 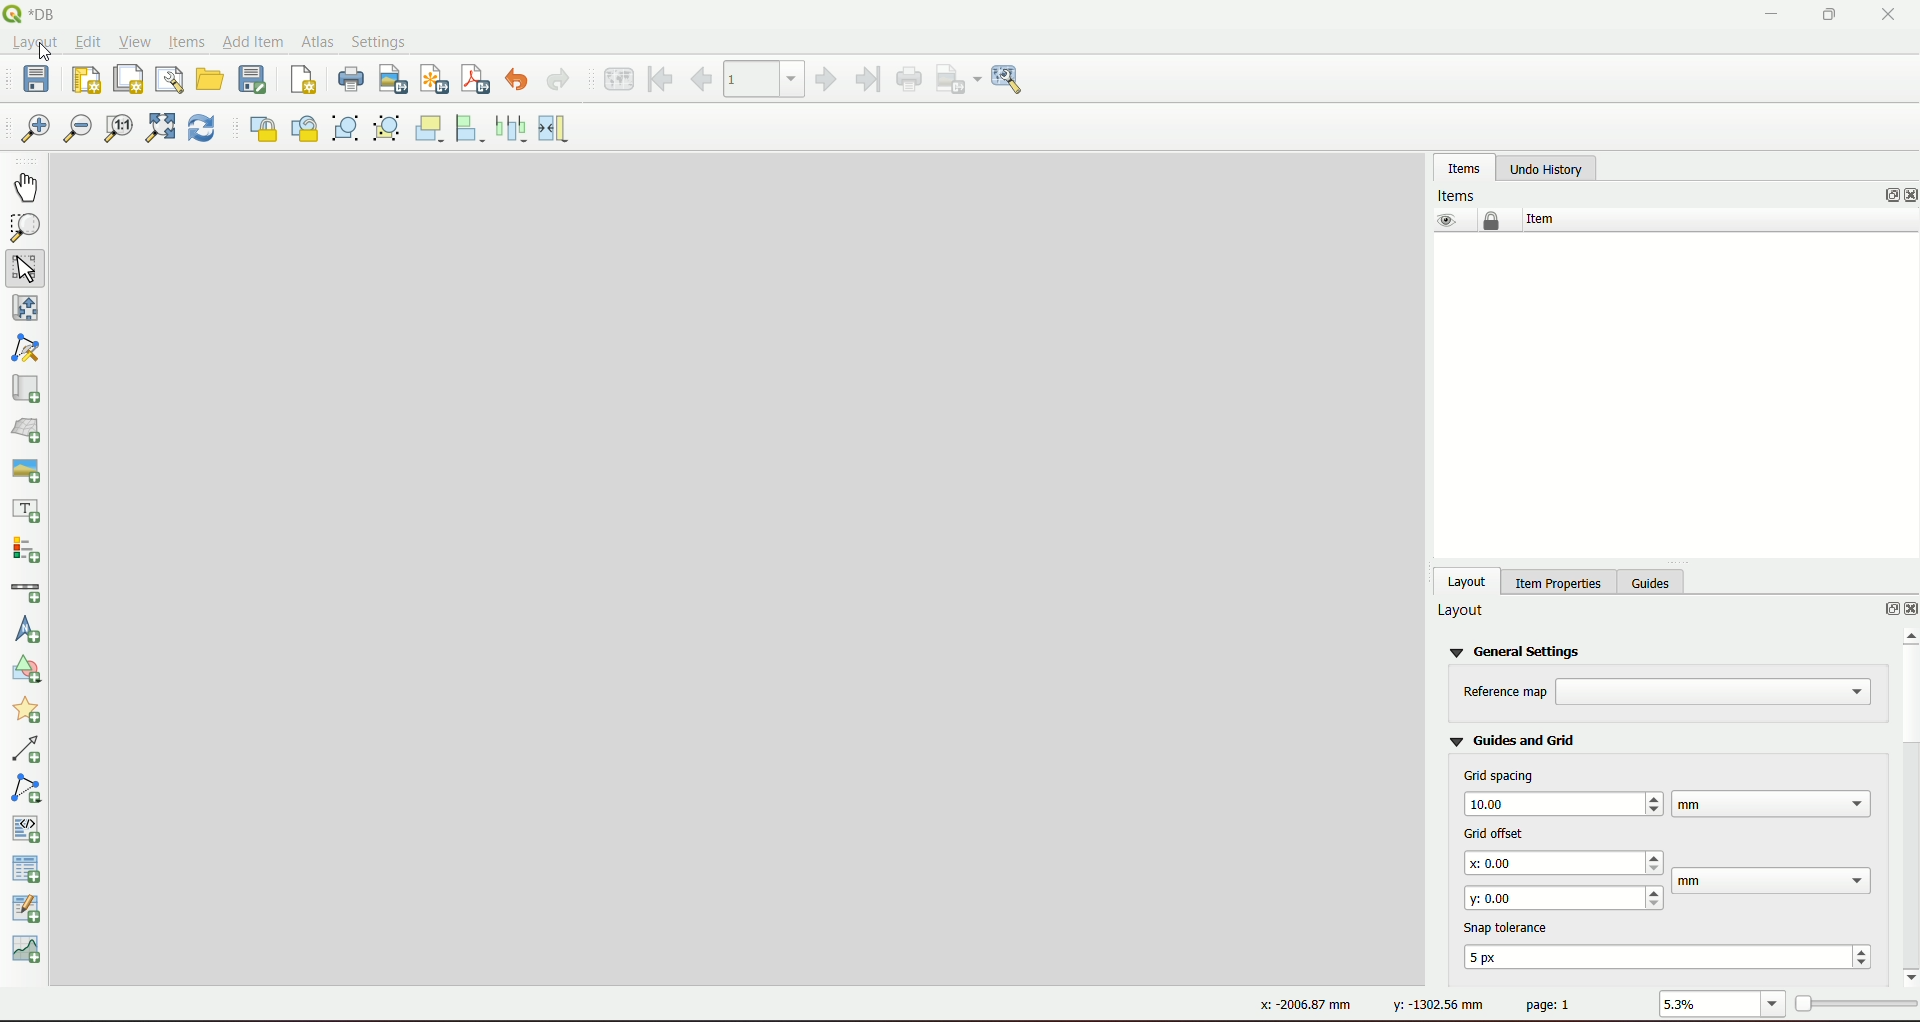 I want to click on Settings, so click(x=382, y=41).